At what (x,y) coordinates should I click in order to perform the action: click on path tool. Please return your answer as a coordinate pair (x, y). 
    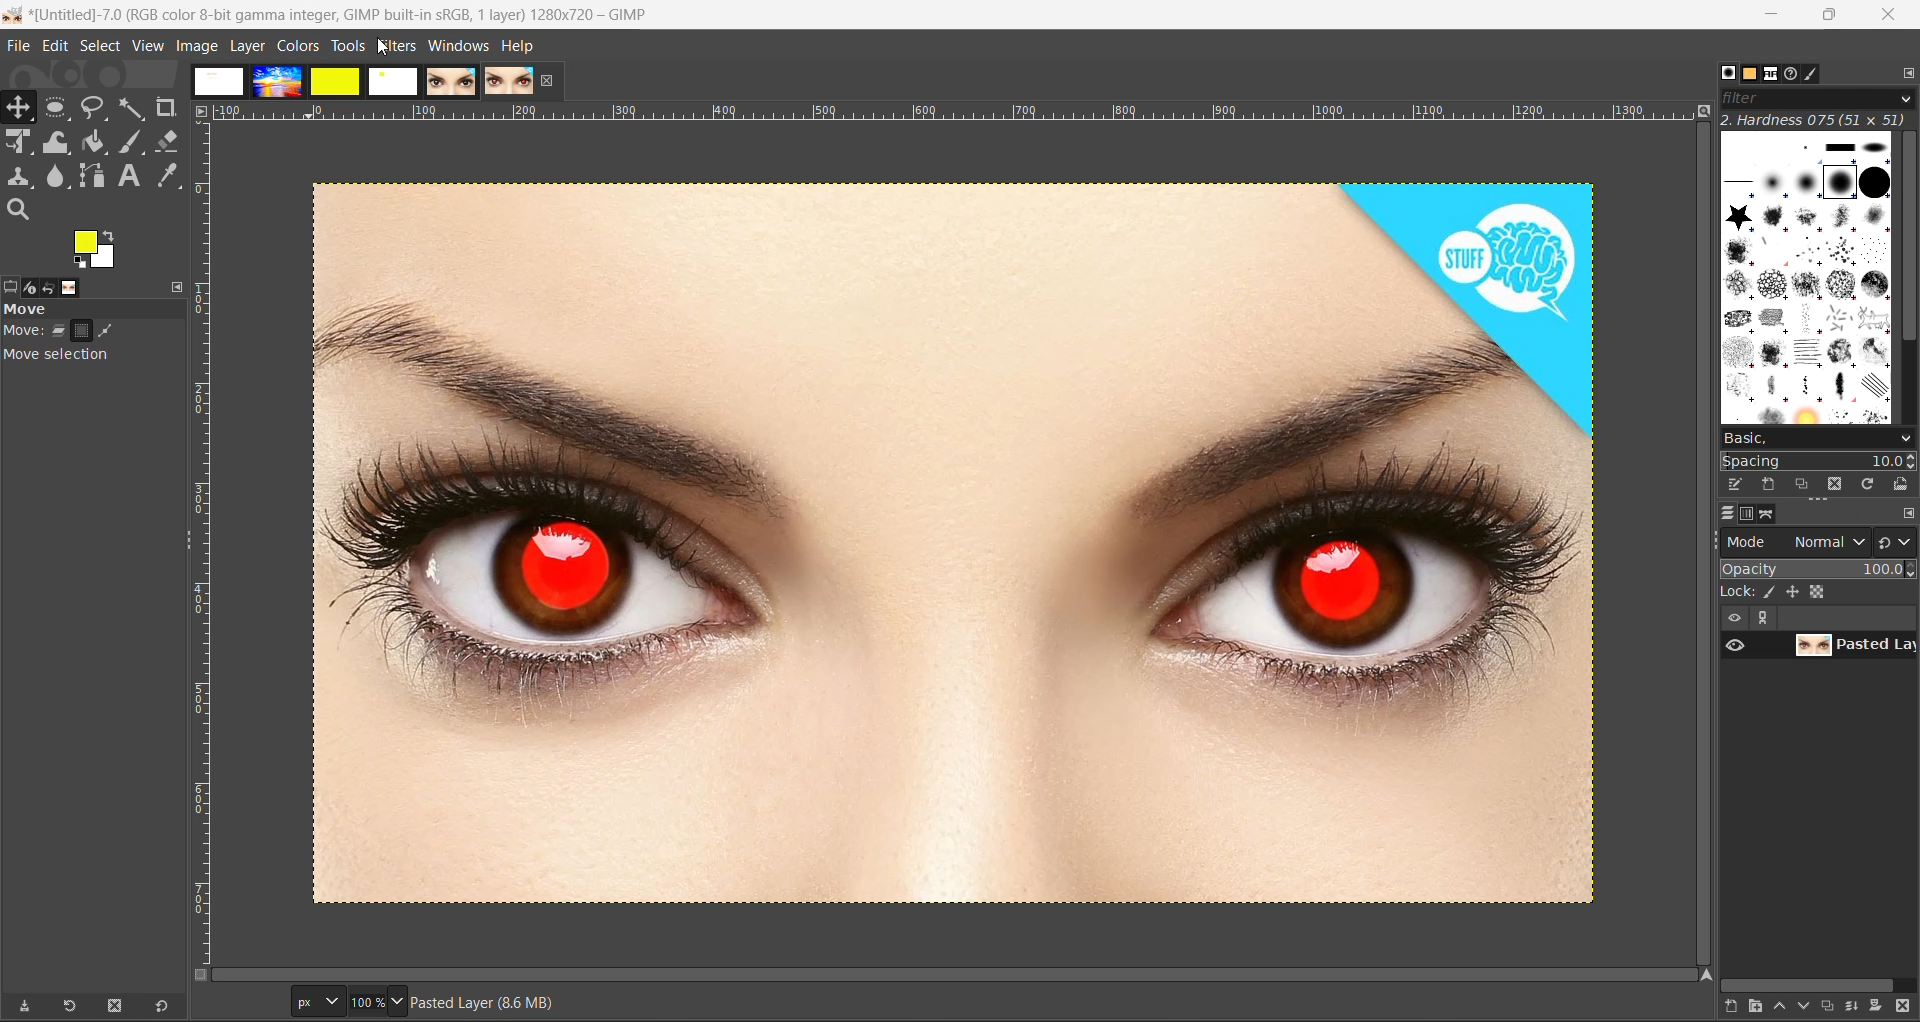
    Looking at the image, I should click on (91, 175).